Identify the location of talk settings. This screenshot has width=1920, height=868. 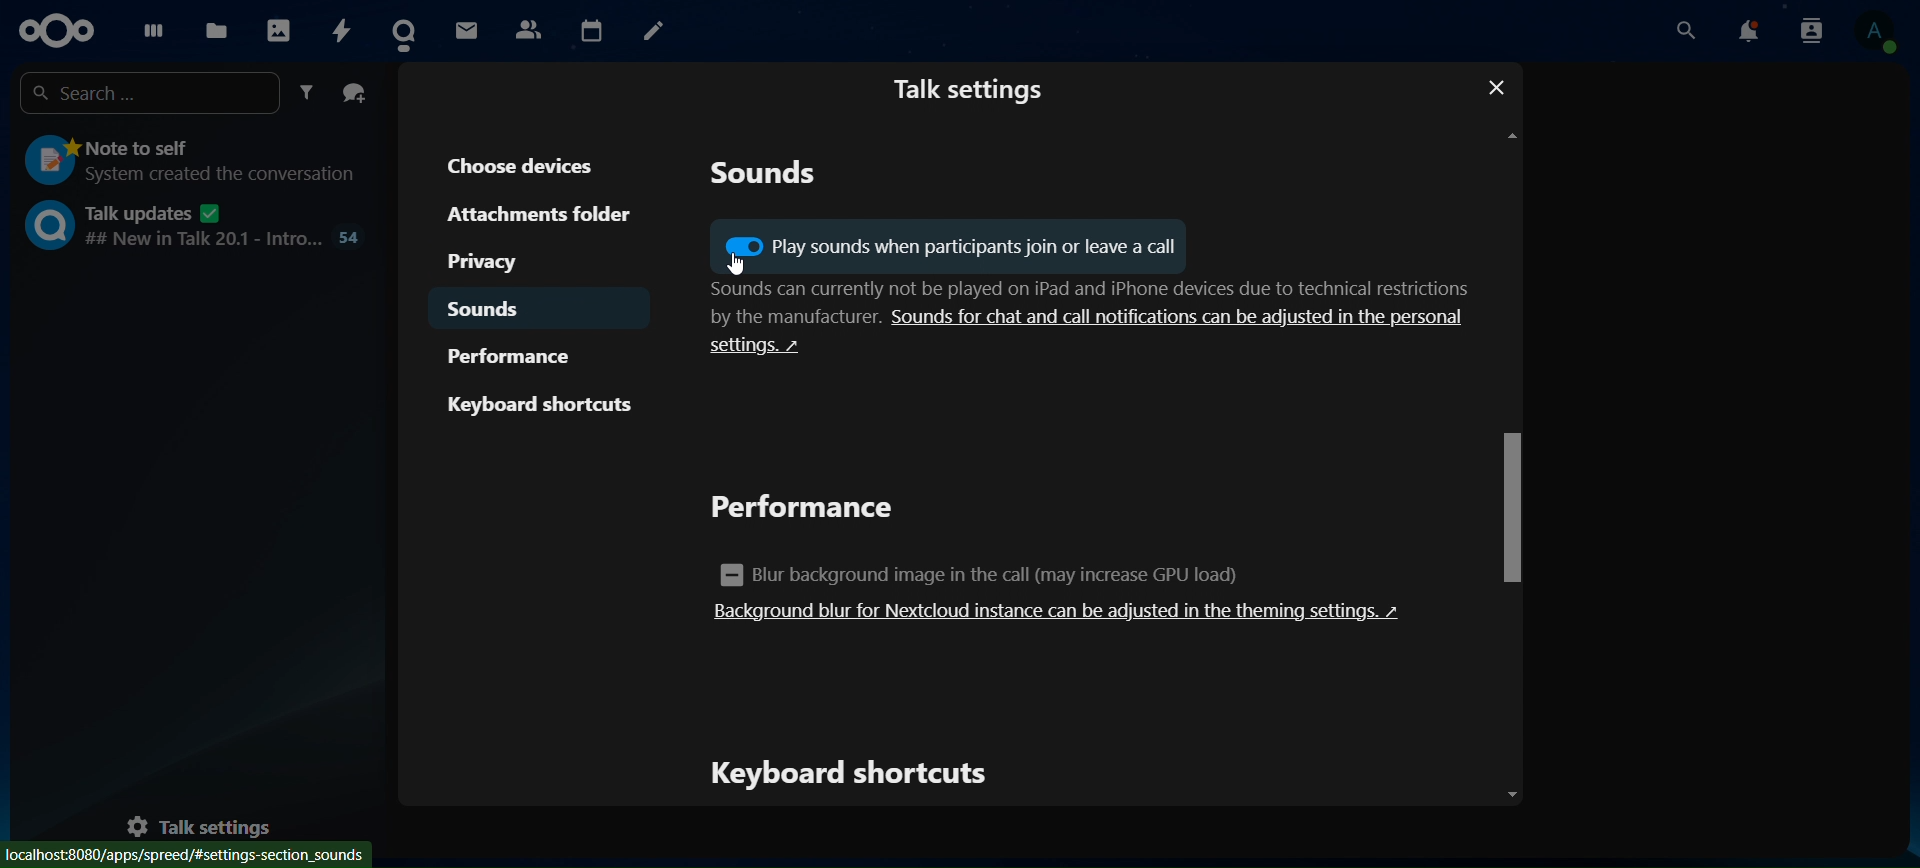
(970, 87).